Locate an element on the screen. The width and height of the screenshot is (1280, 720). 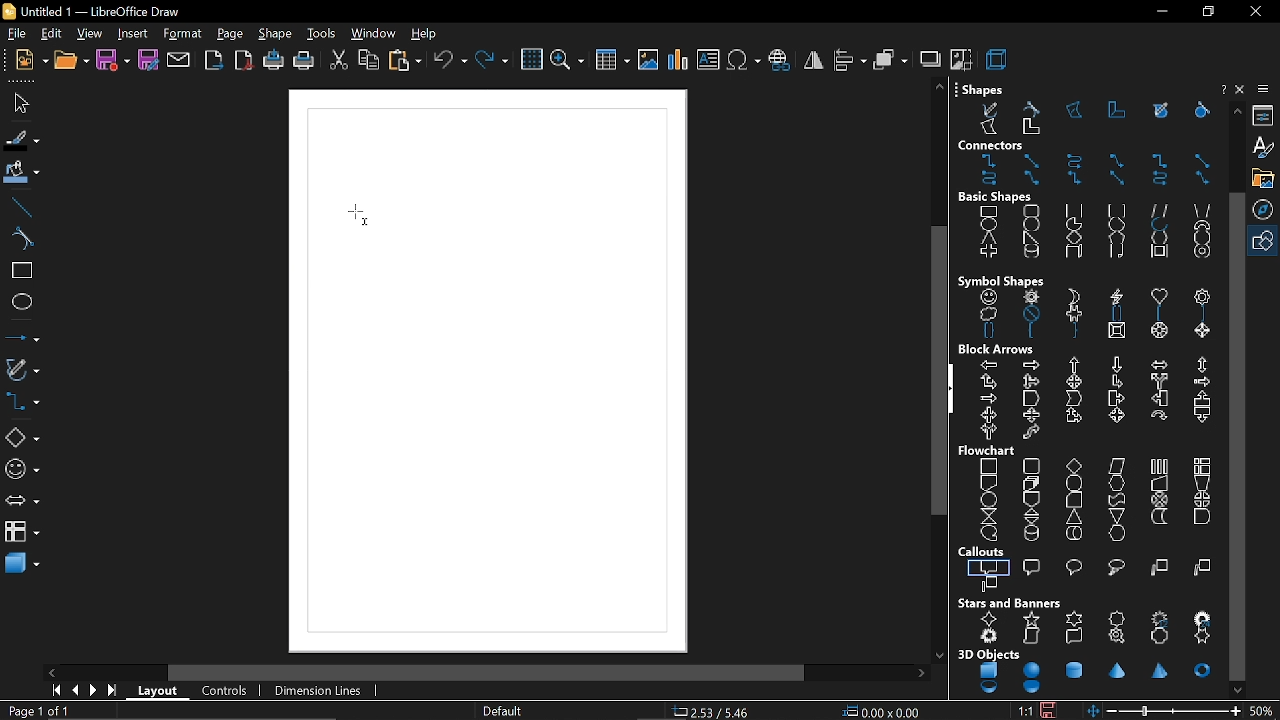
curved connector is located at coordinates (990, 181).